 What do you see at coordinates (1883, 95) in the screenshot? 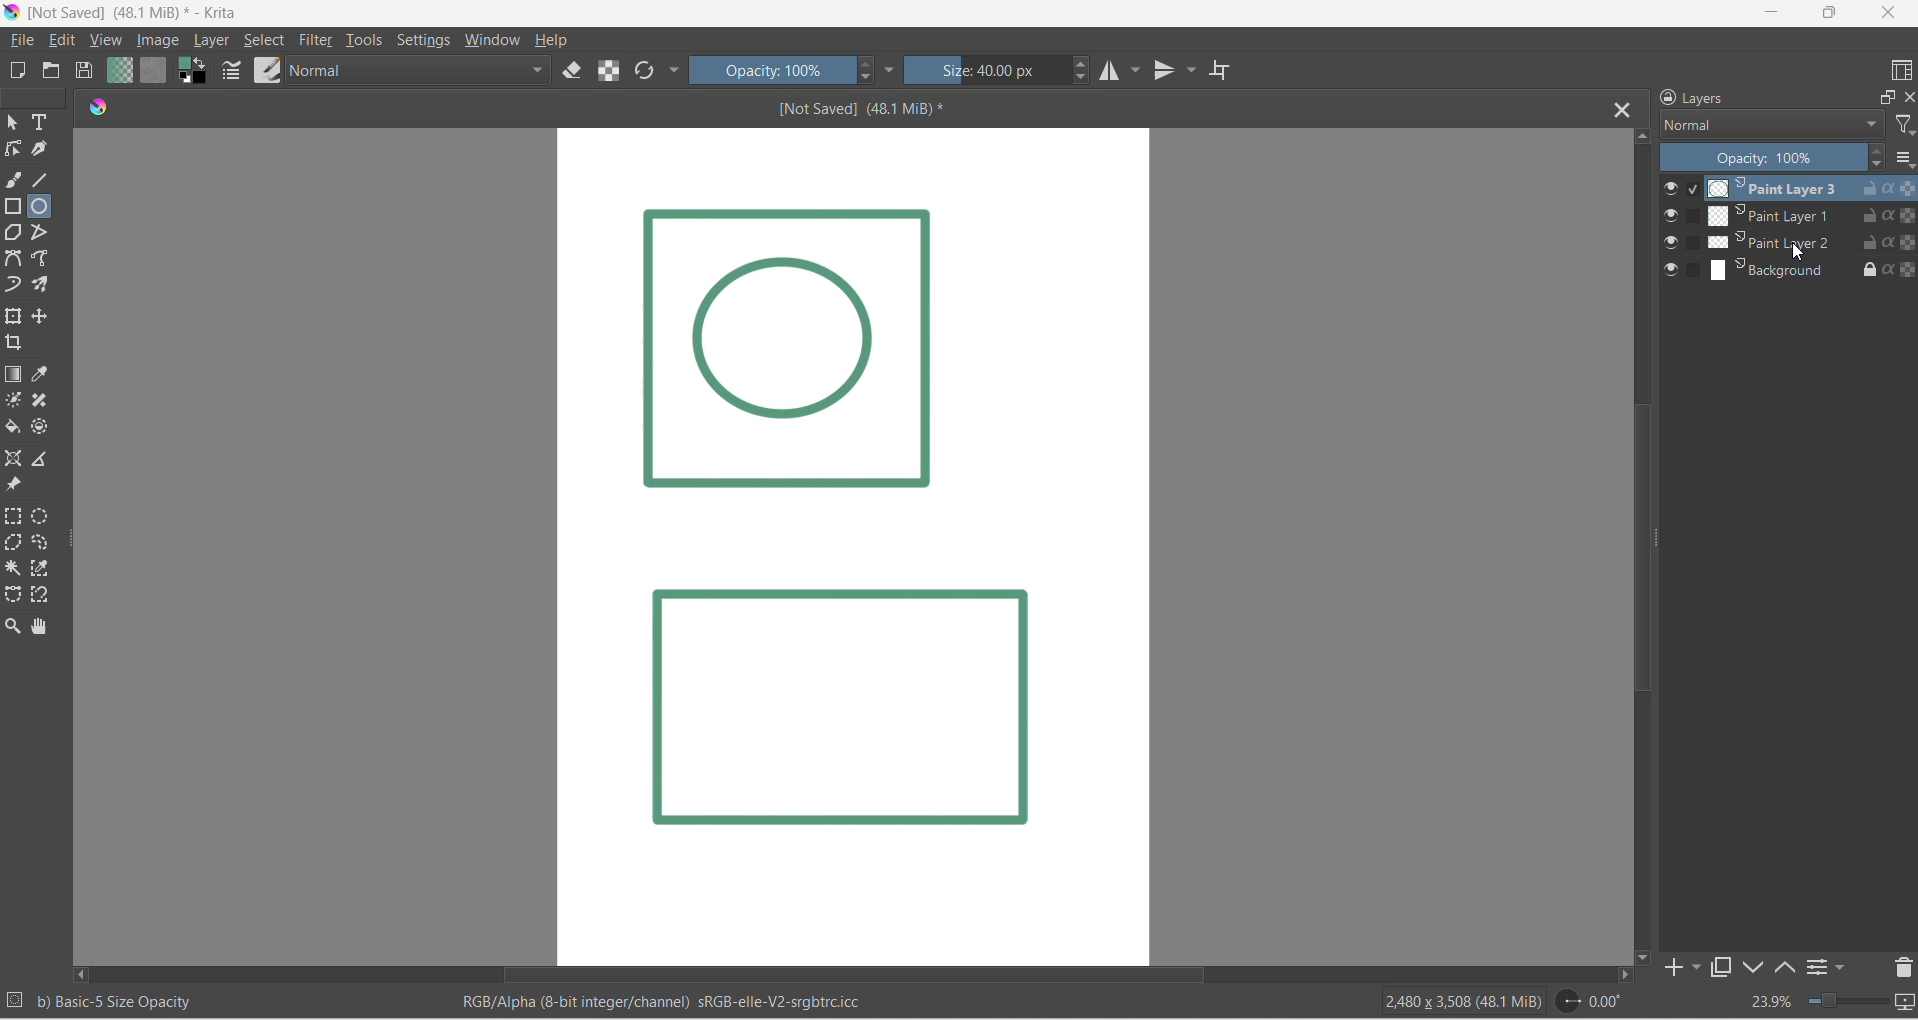
I see `maximize` at bounding box center [1883, 95].